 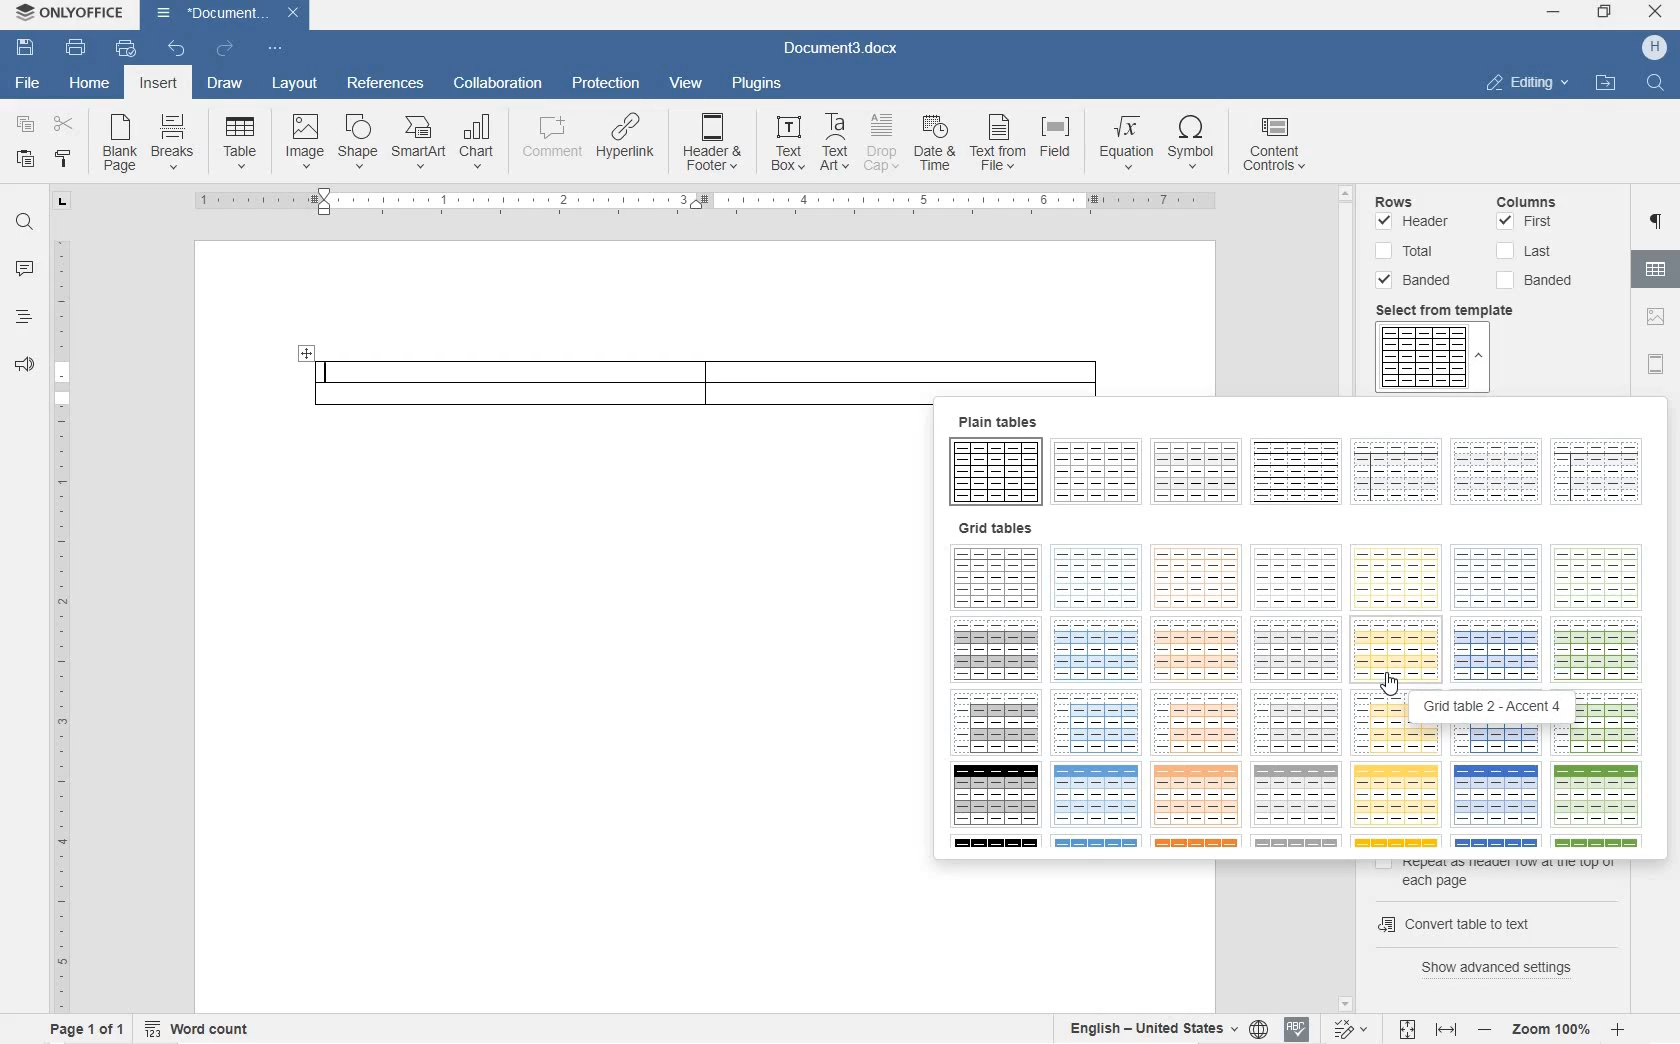 What do you see at coordinates (161, 86) in the screenshot?
I see `INSERT` at bounding box center [161, 86].